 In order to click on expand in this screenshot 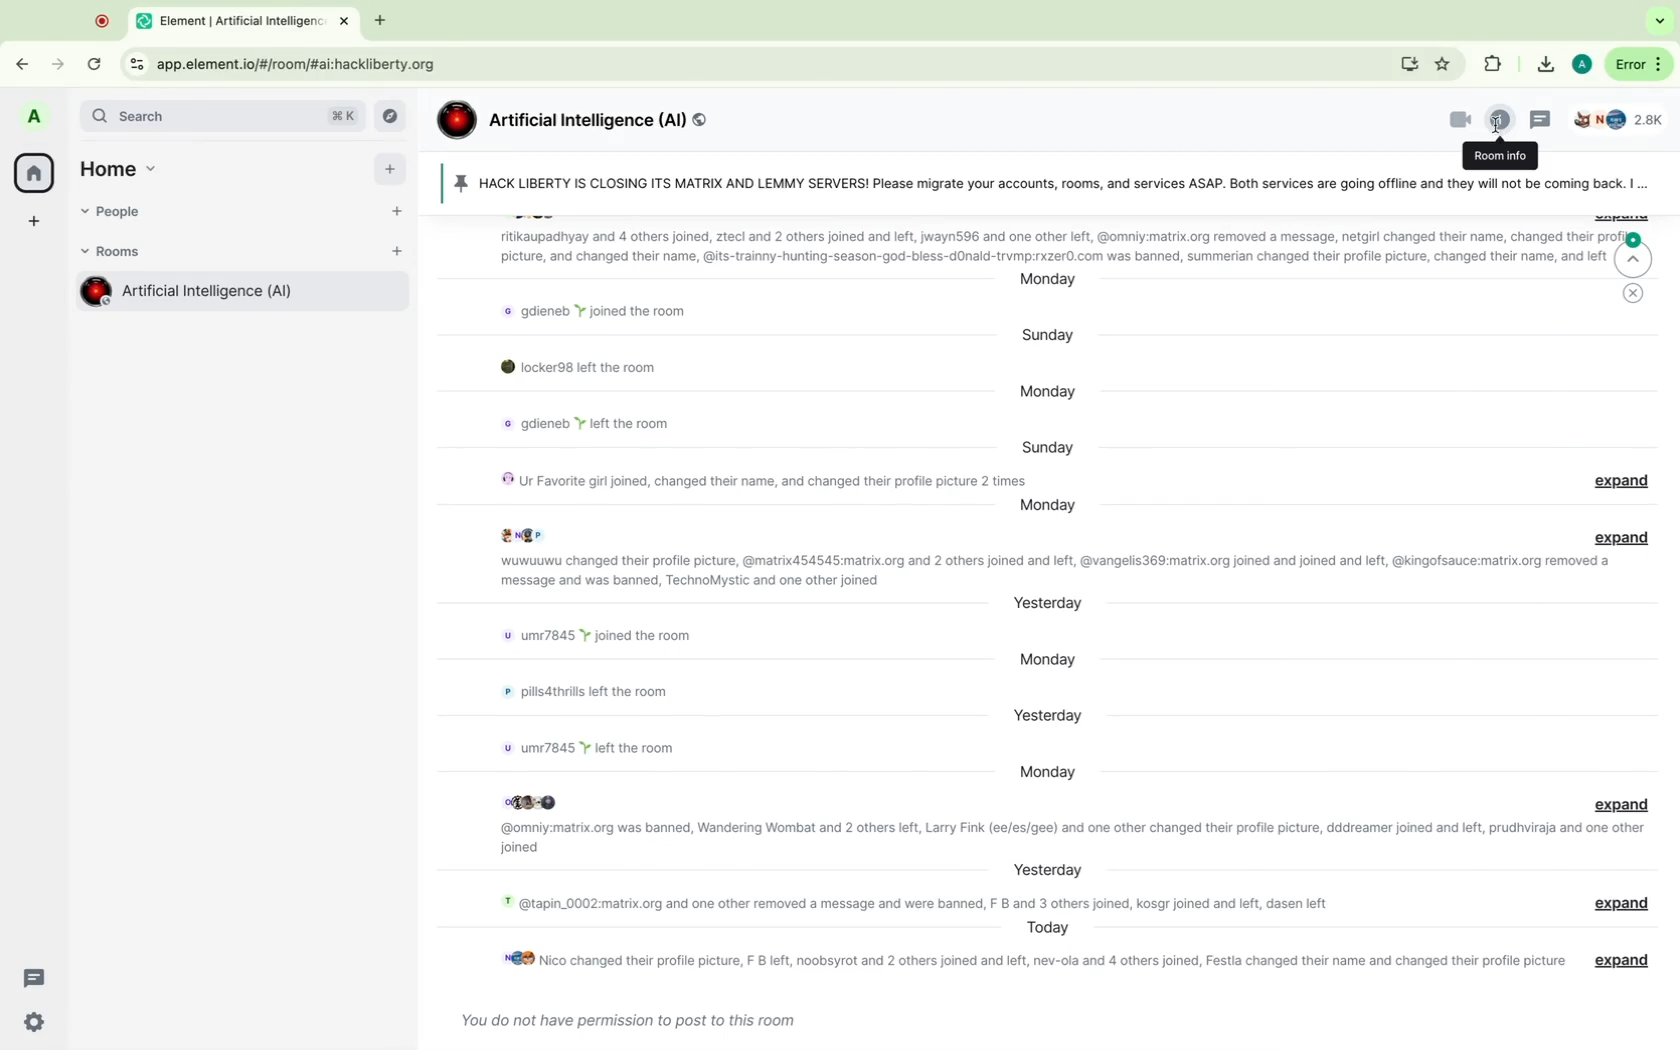, I will do `click(1618, 803)`.